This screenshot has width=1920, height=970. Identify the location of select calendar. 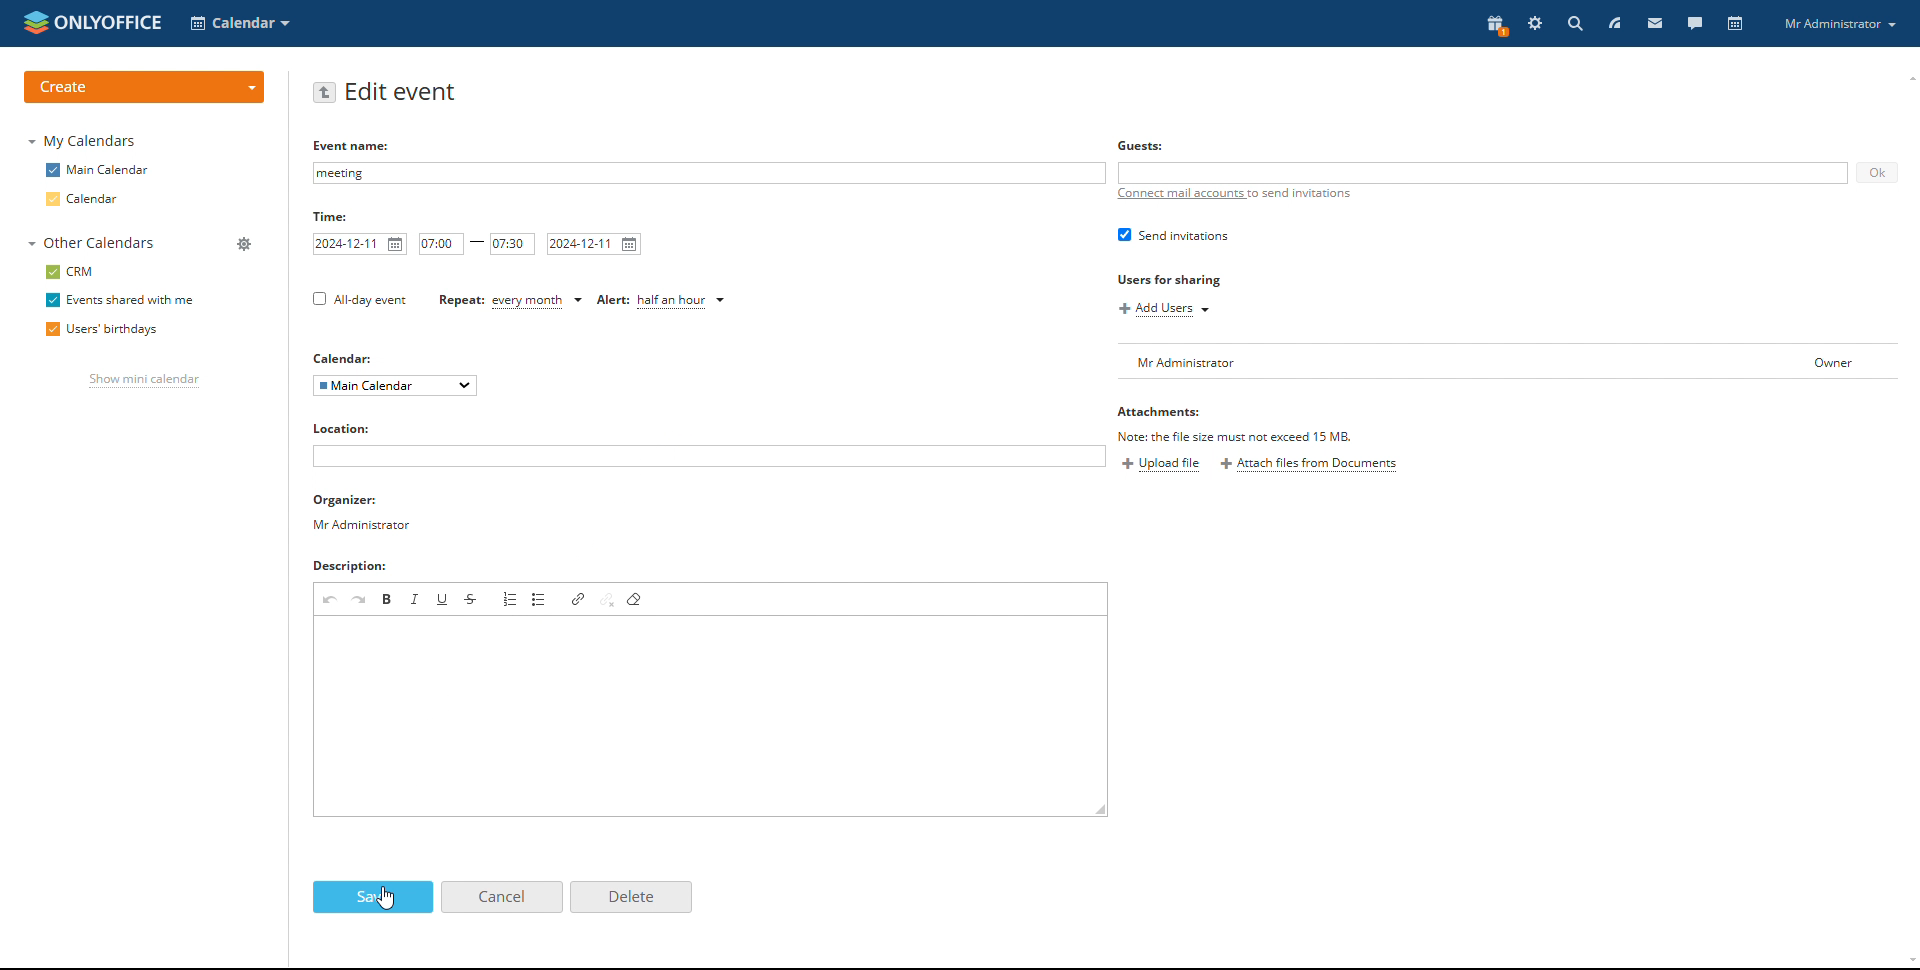
(396, 386).